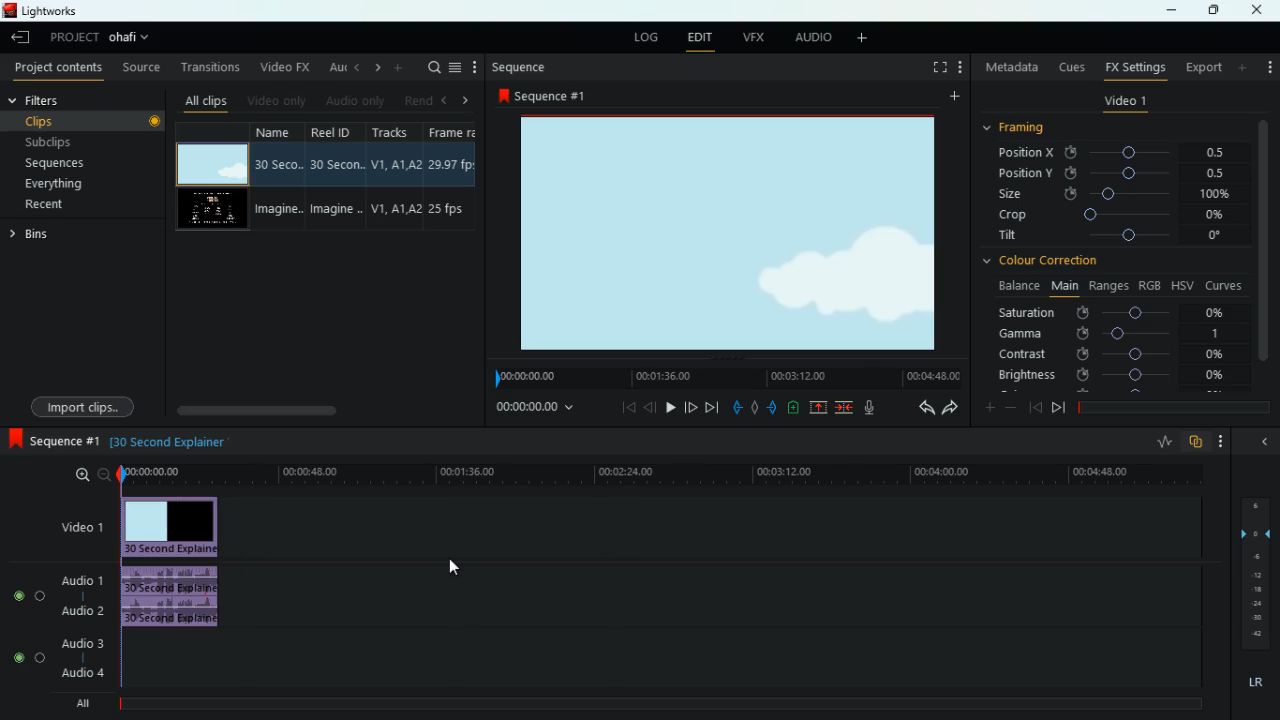  Describe the element at coordinates (1182, 285) in the screenshot. I see `hsv` at that location.